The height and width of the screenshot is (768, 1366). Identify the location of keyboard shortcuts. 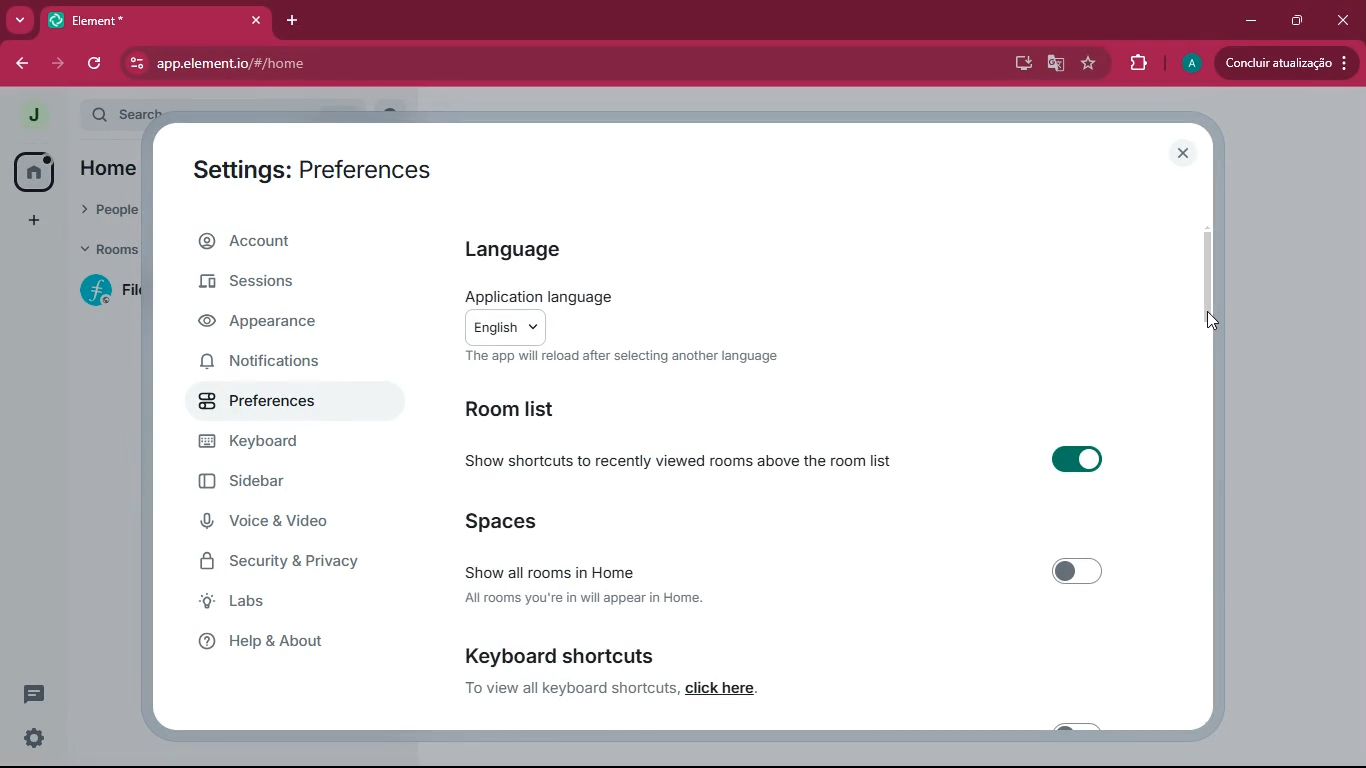
(657, 652).